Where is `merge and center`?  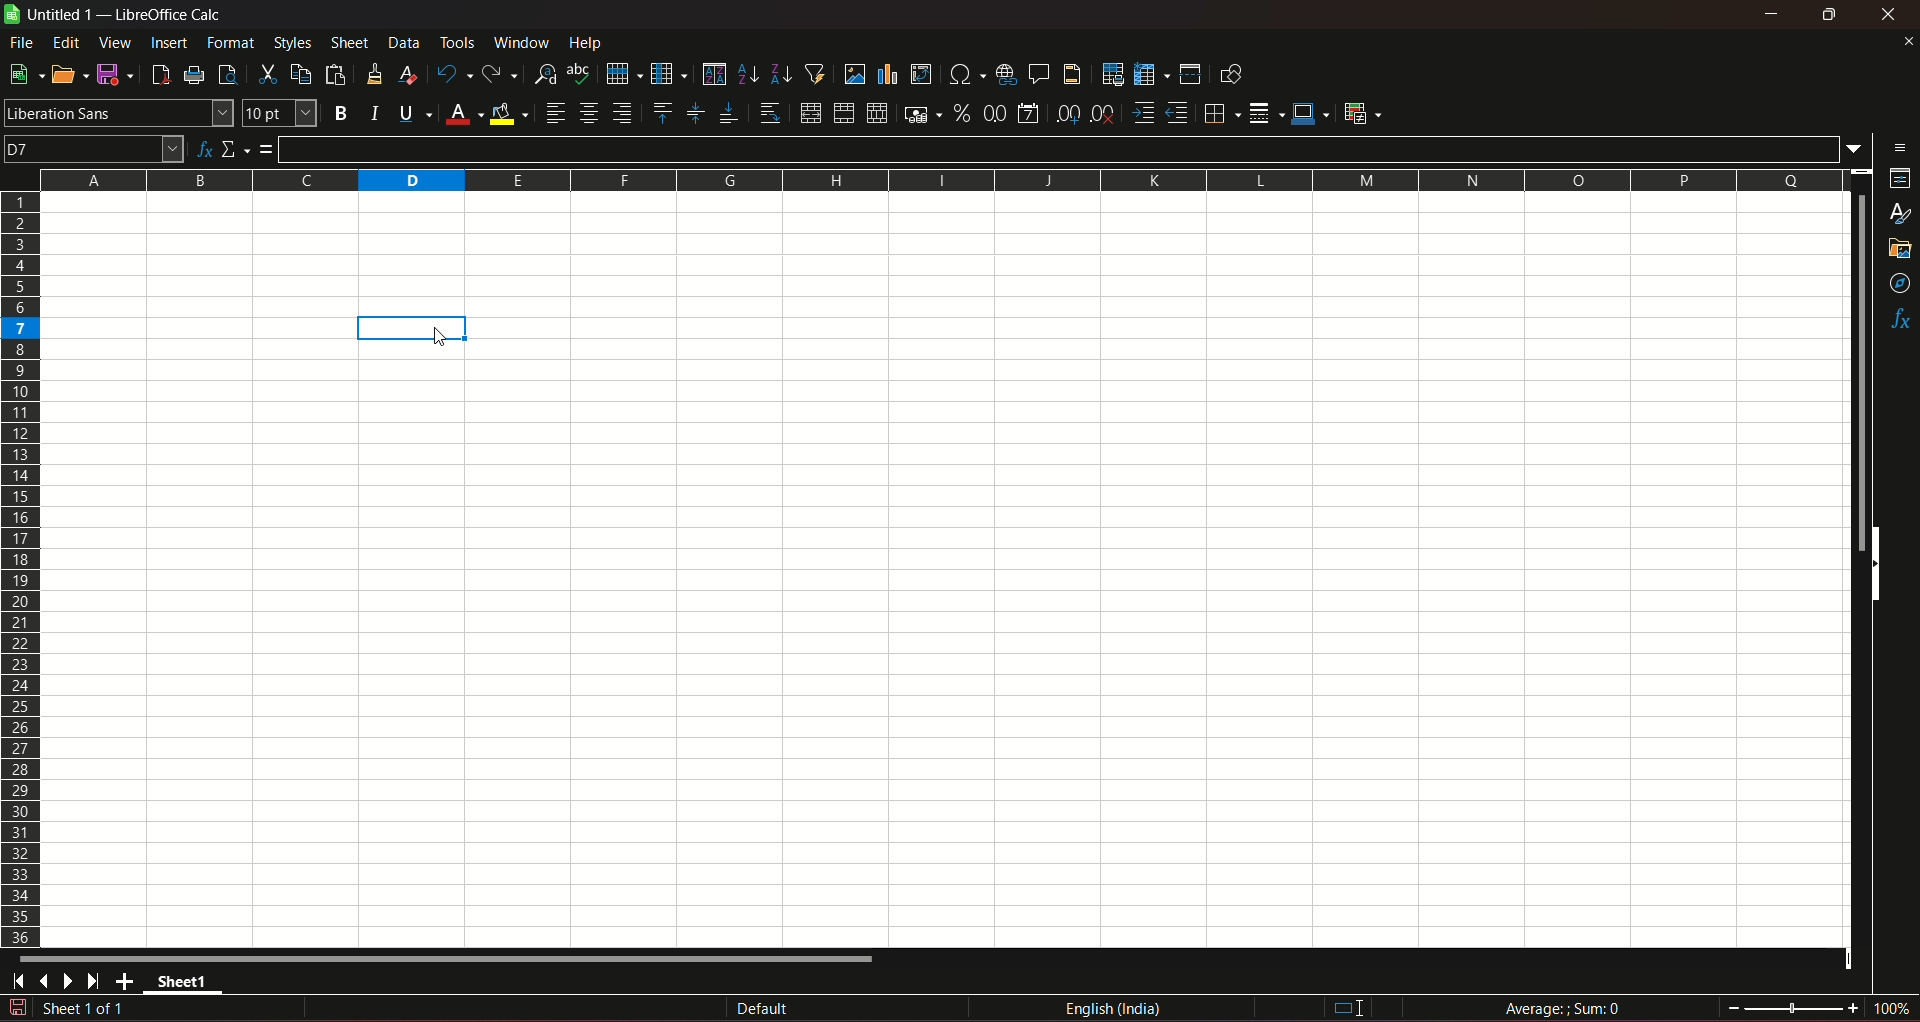 merge and center is located at coordinates (809, 113).